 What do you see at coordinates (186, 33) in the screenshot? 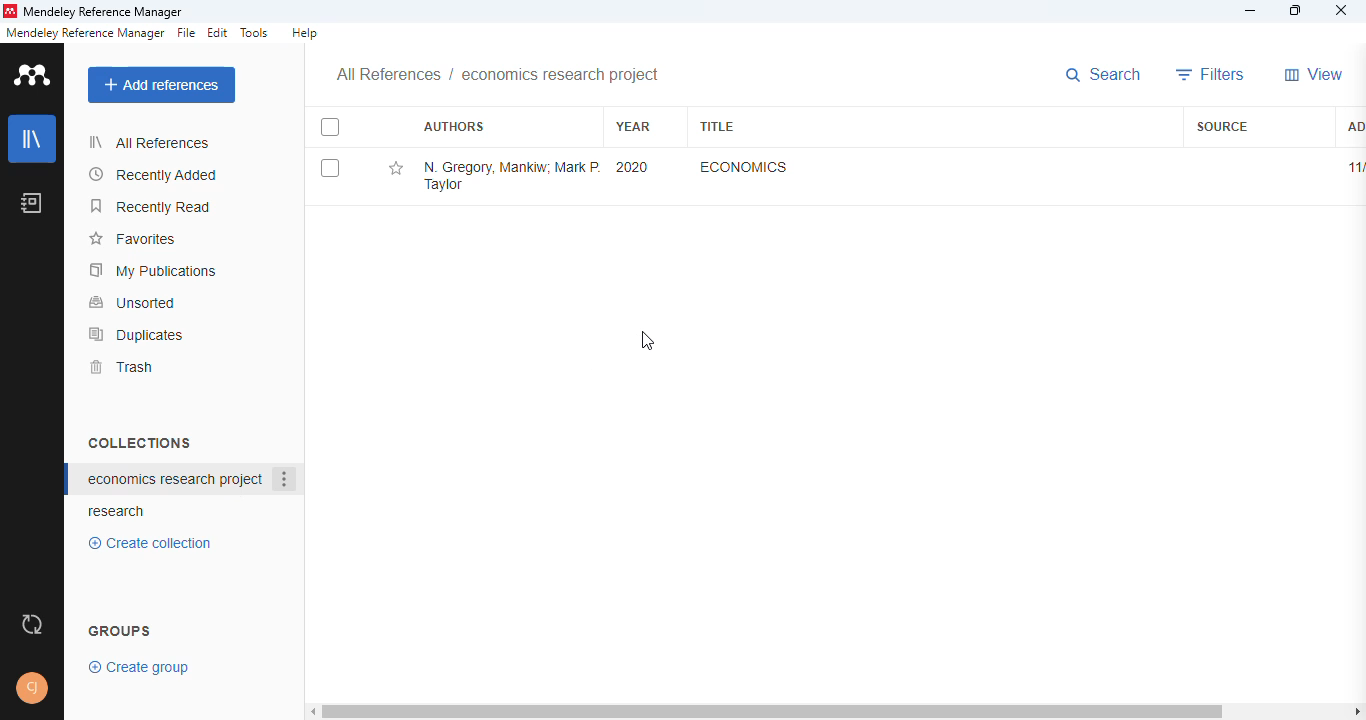
I see `file` at bounding box center [186, 33].